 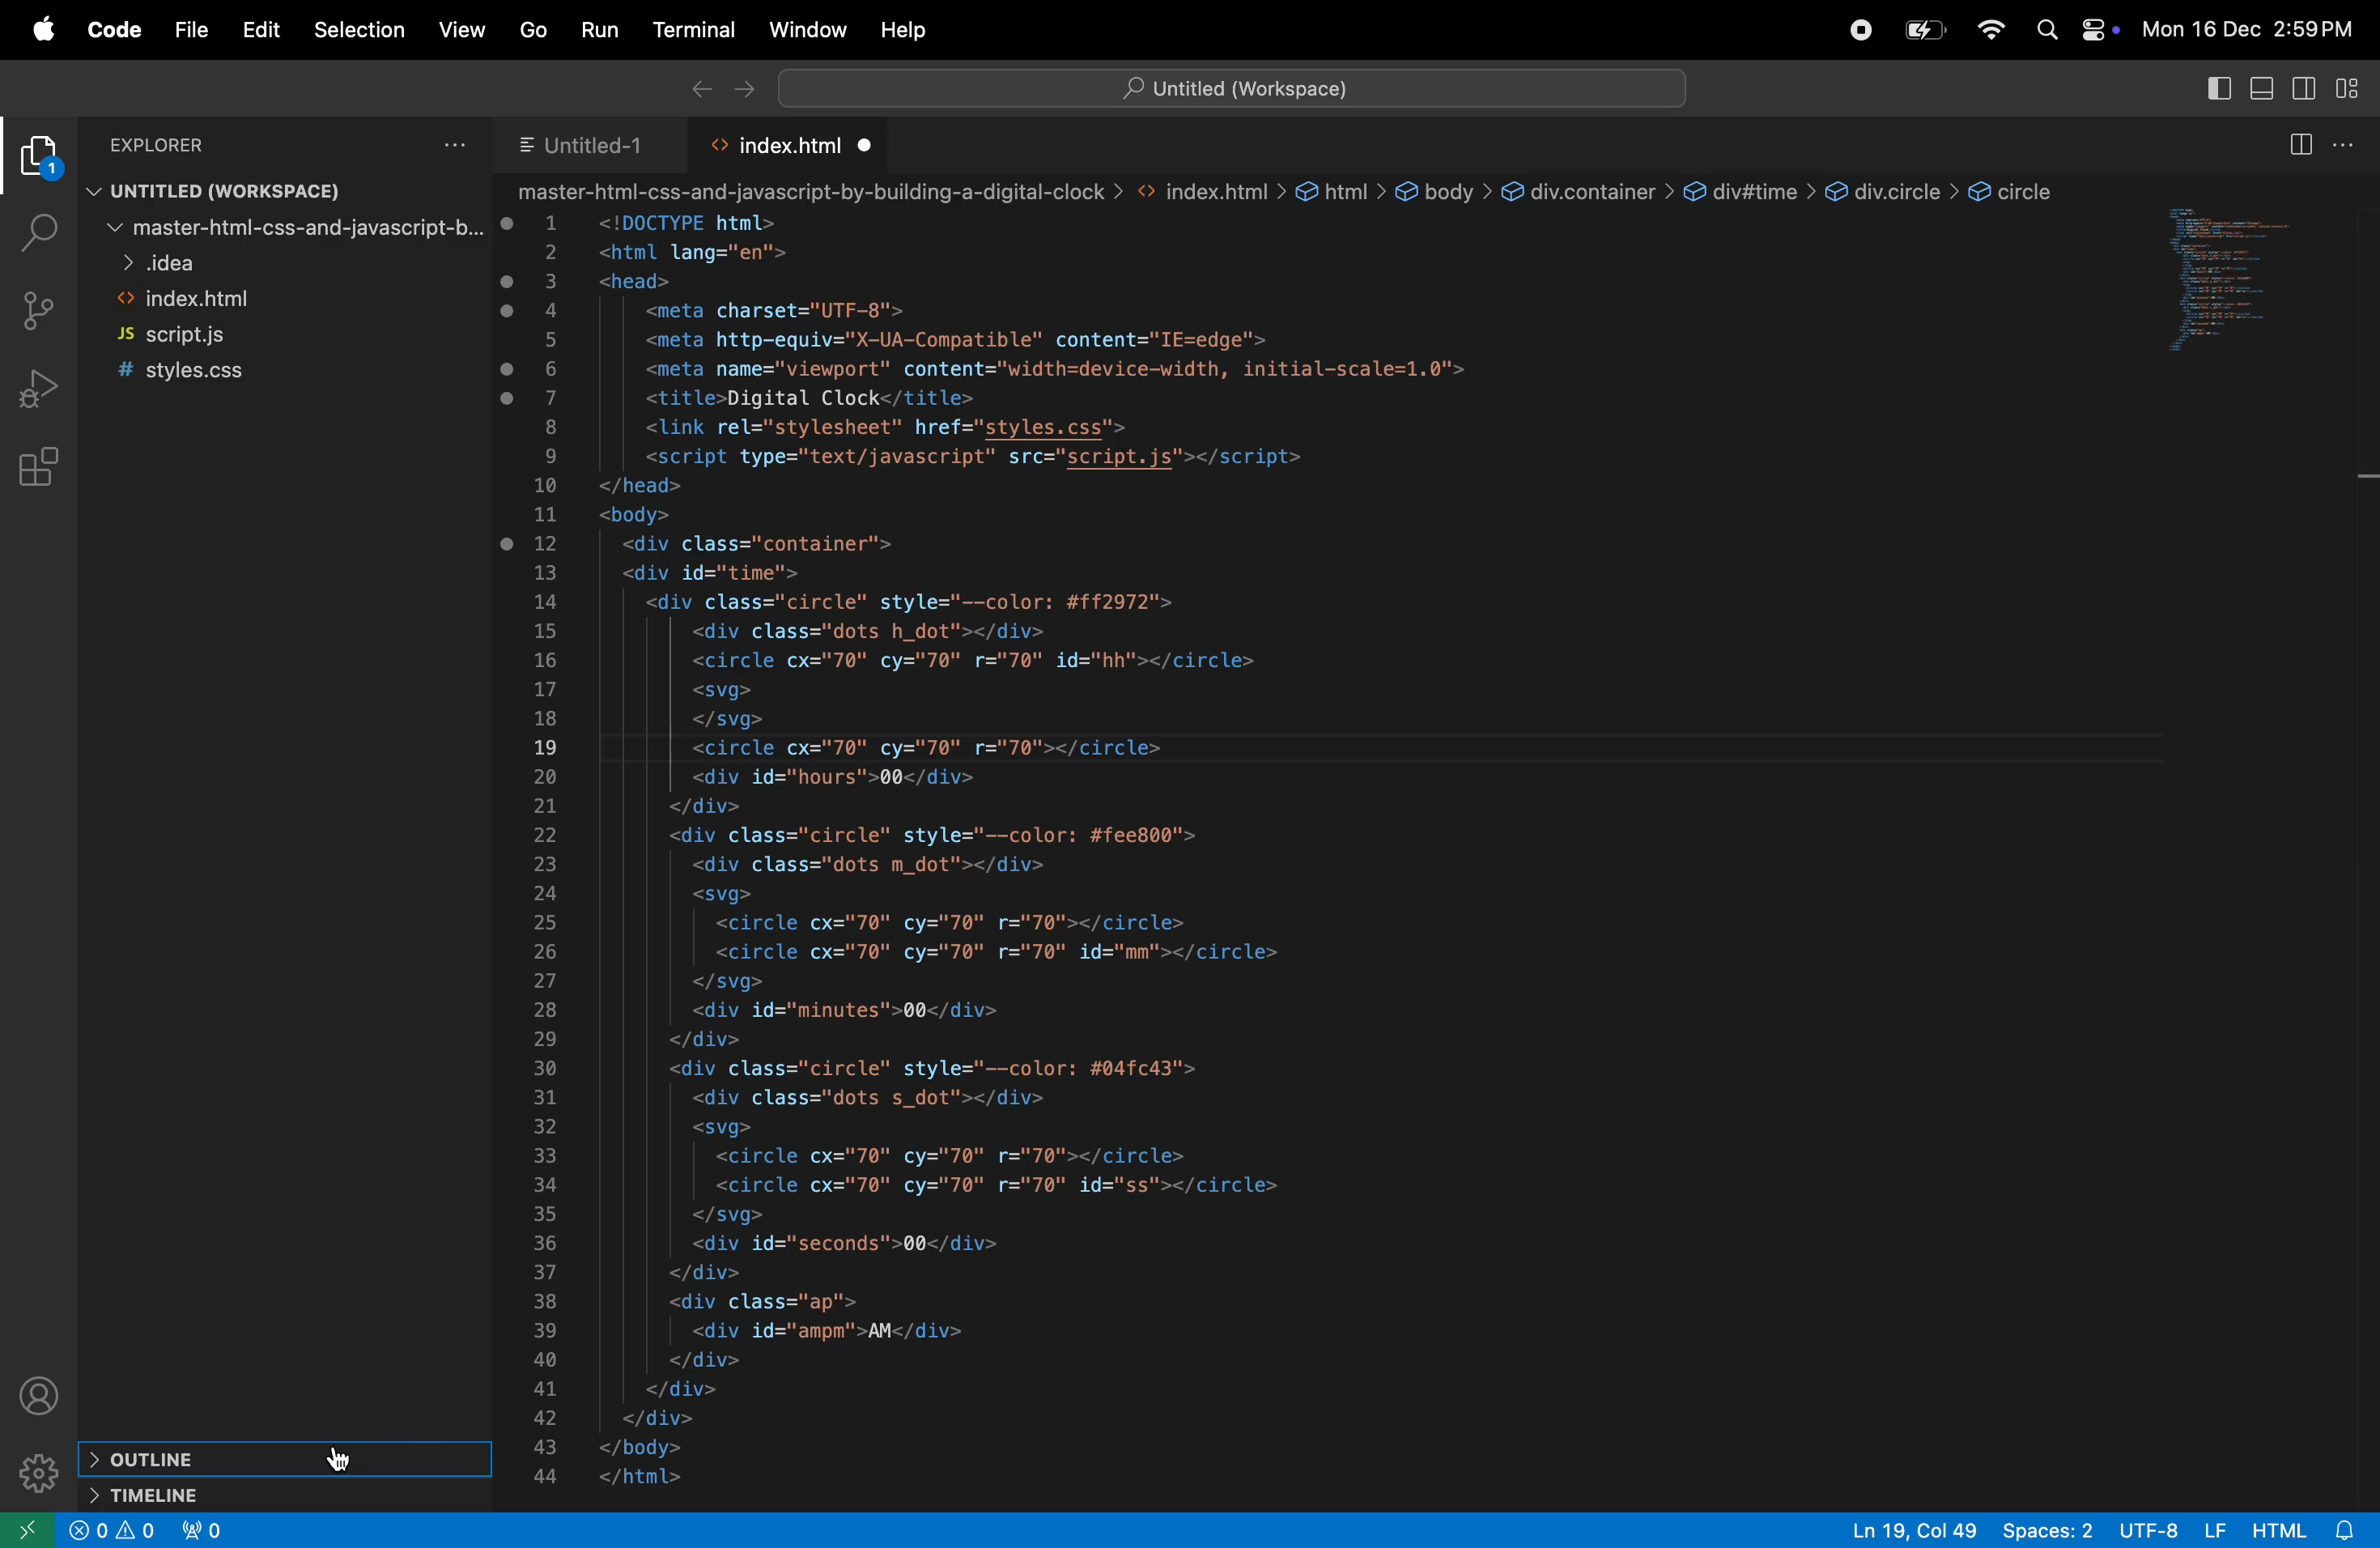 What do you see at coordinates (279, 1460) in the screenshot?
I see `out line` at bounding box center [279, 1460].